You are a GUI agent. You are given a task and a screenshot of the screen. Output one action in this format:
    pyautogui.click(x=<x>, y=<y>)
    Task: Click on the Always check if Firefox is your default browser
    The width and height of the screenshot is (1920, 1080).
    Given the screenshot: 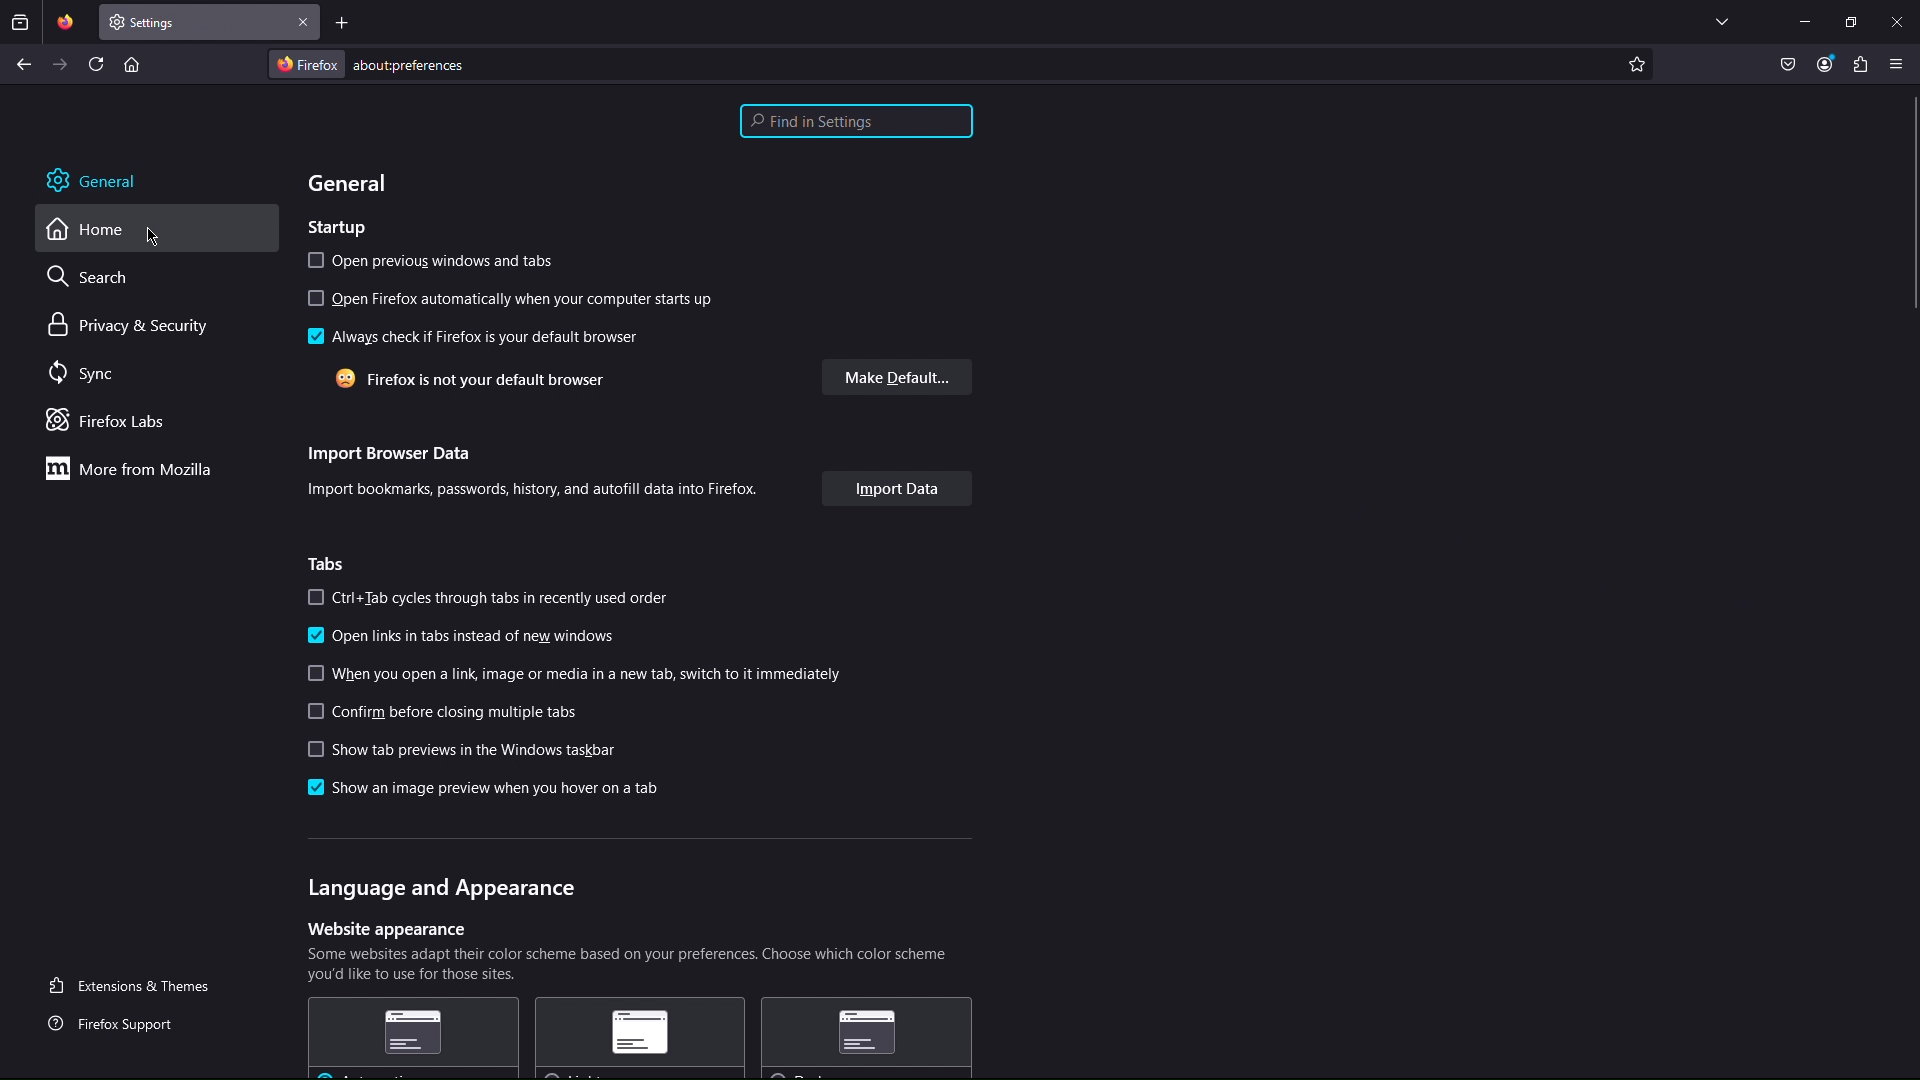 What is the action you would take?
    pyautogui.click(x=475, y=337)
    